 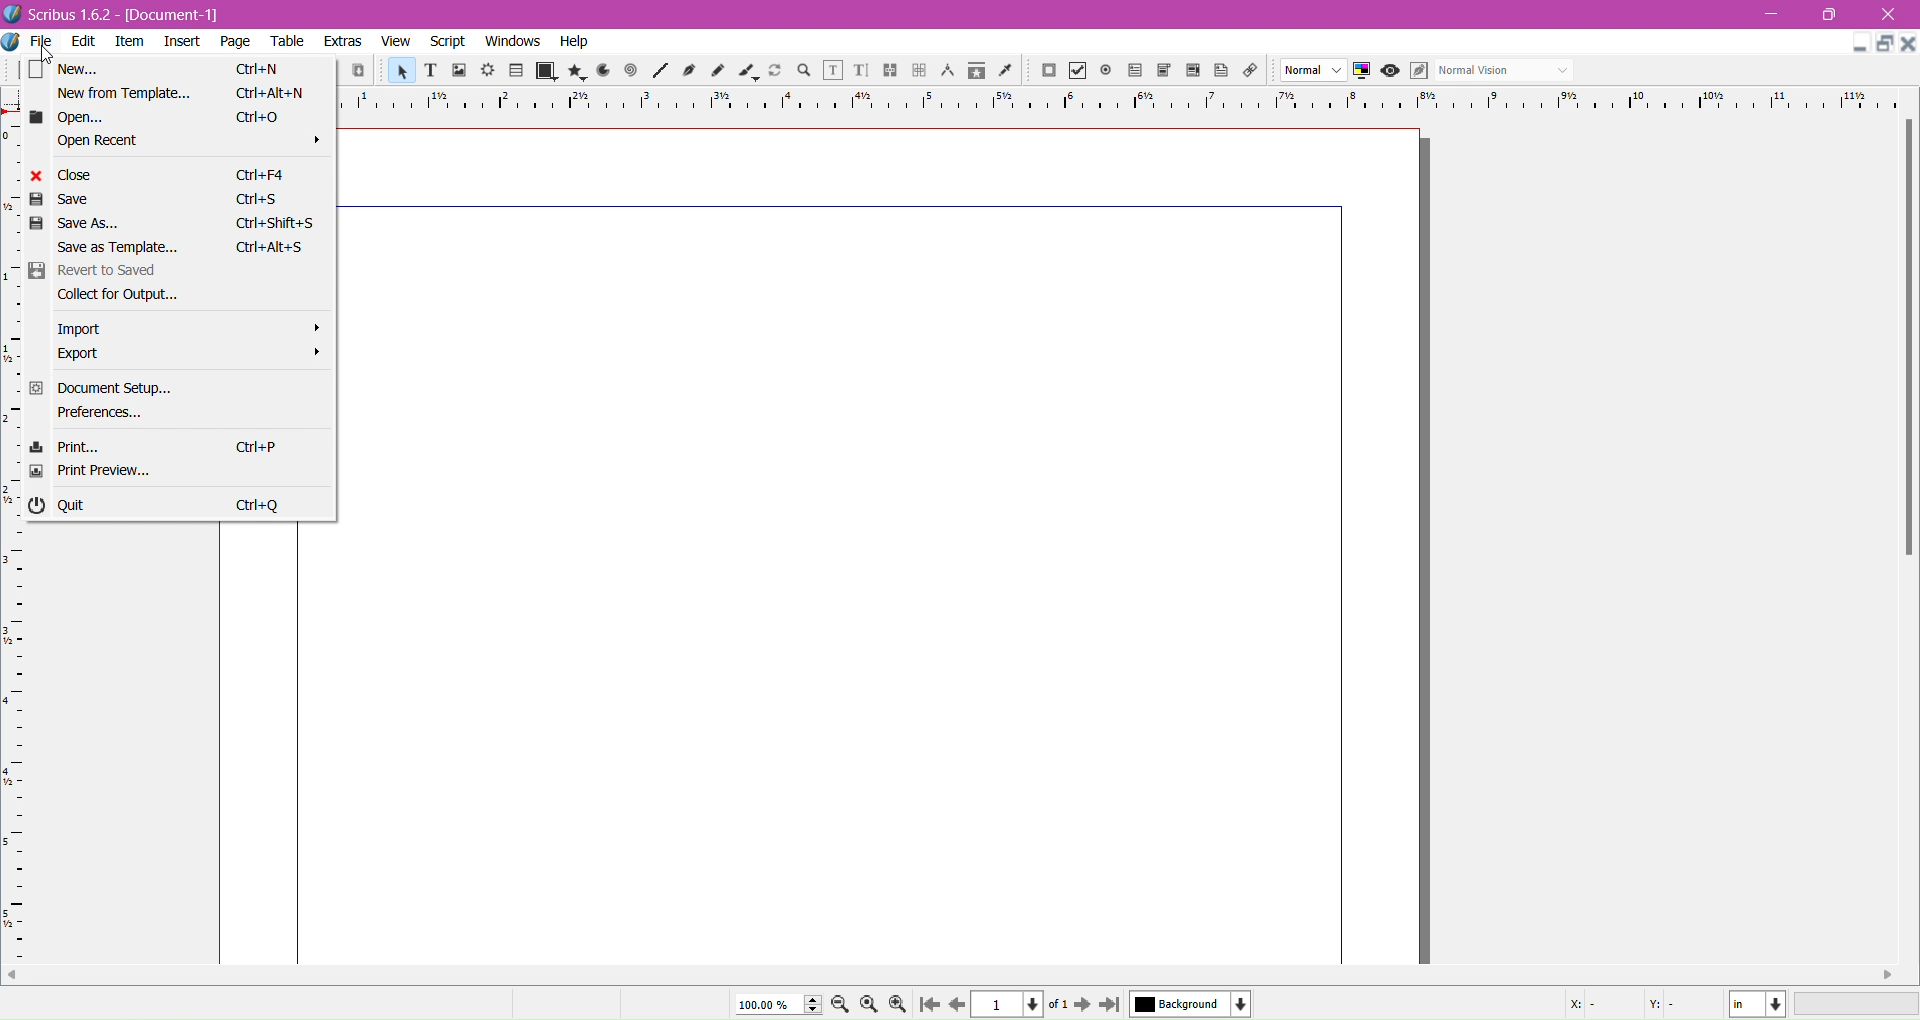 What do you see at coordinates (181, 248) in the screenshot?
I see `Save as Template` at bounding box center [181, 248].